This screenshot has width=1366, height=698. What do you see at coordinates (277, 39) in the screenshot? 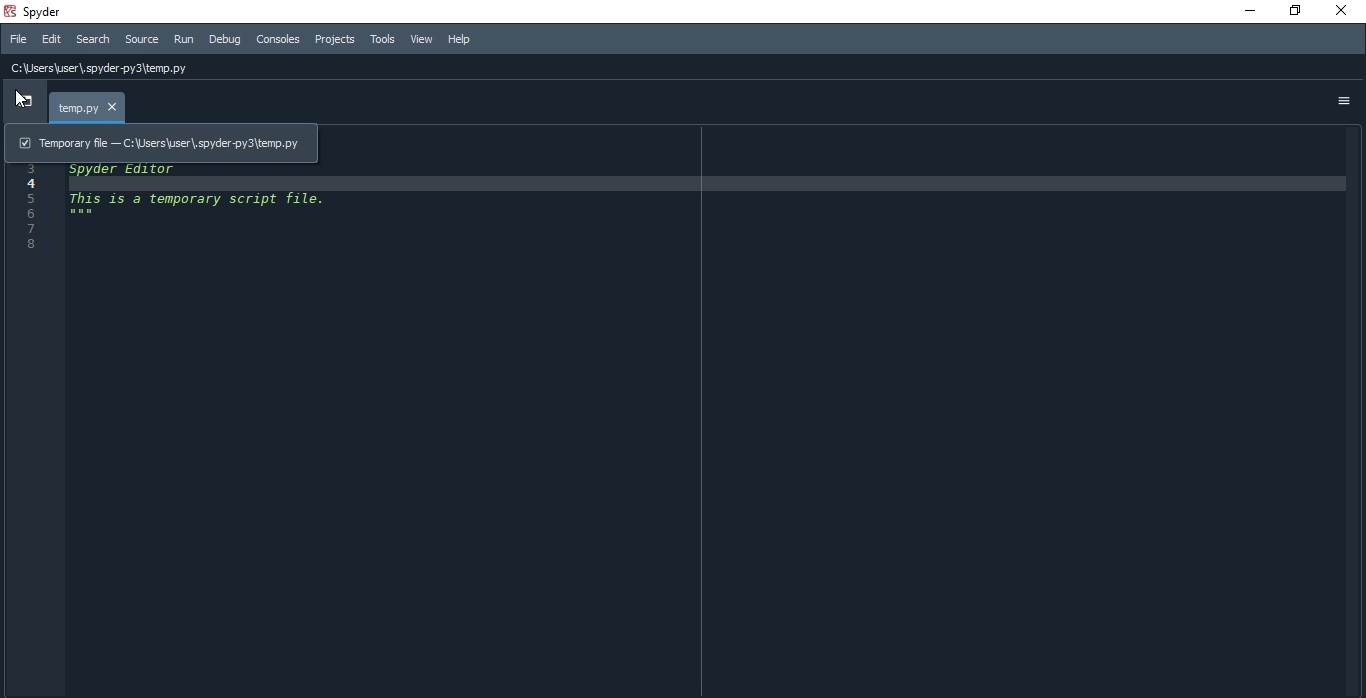
I see `Consoles` at bounding box center [277, 39].